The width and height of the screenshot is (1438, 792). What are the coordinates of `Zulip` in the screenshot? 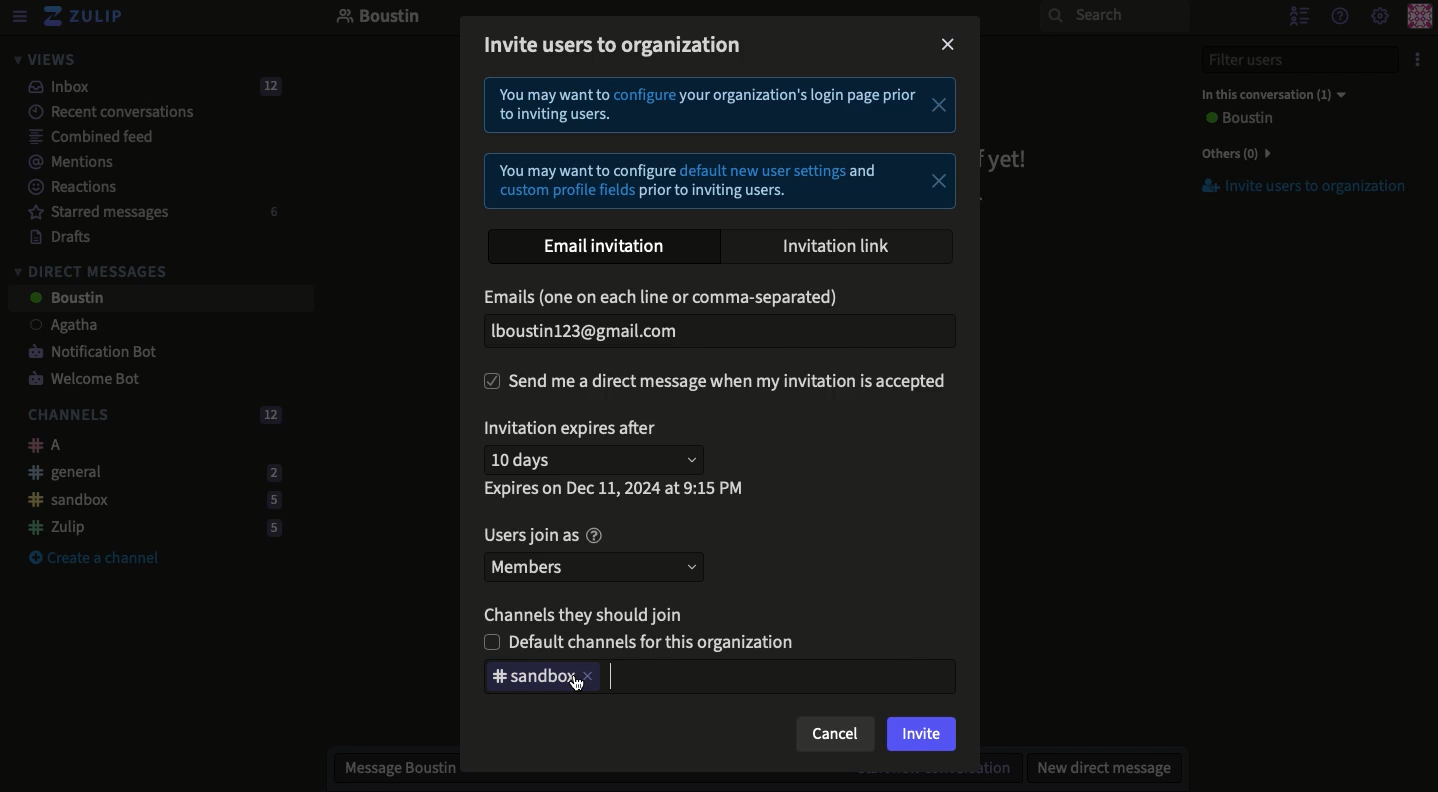 It's located at (148, 527).